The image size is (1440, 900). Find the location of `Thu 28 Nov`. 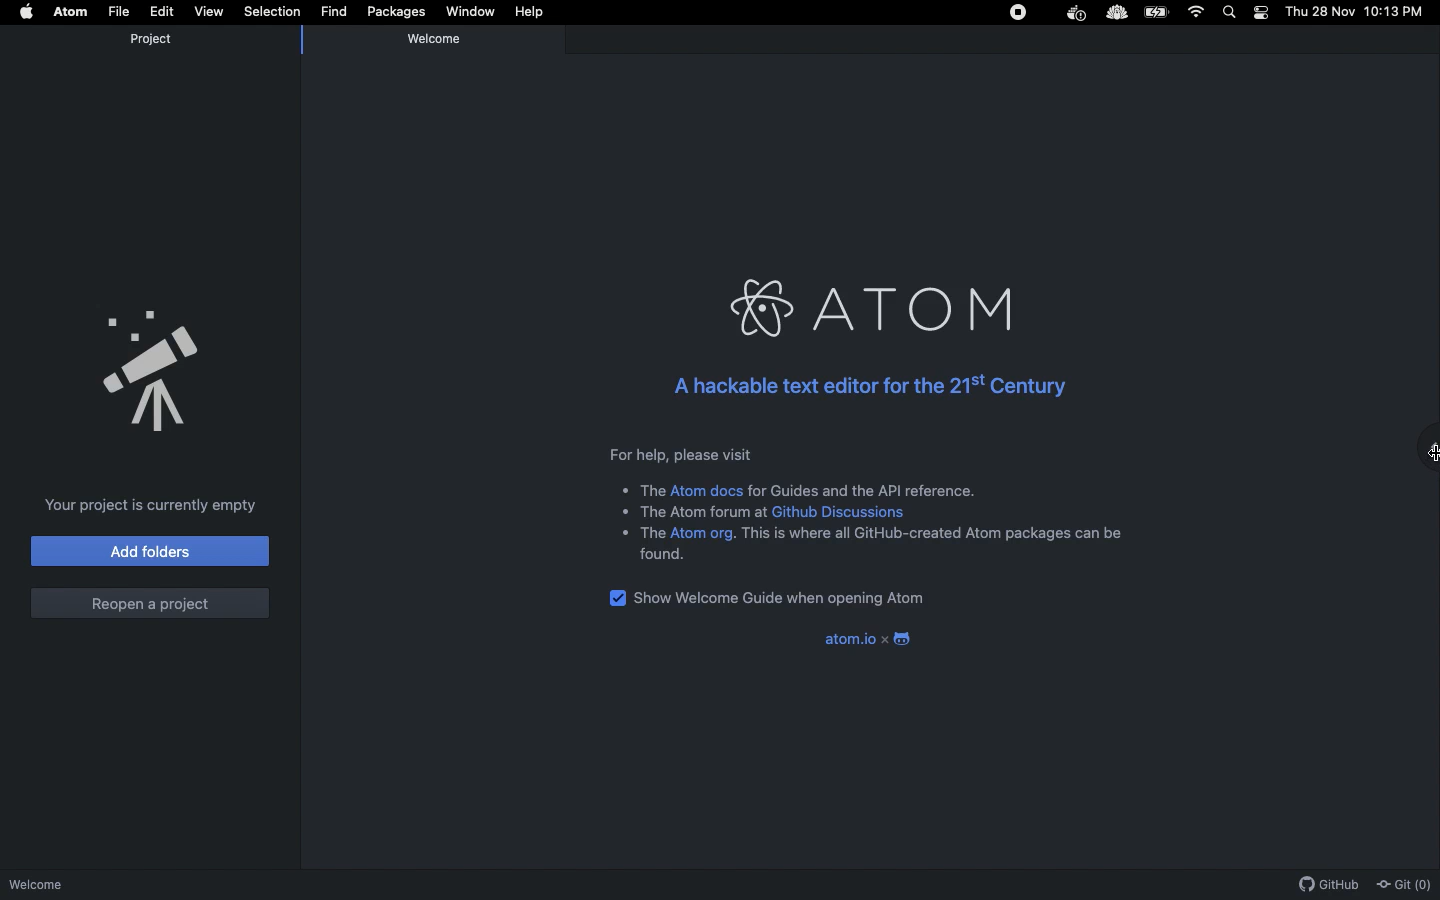

Thu 28 Nov is located at coordinates (1321, 13).